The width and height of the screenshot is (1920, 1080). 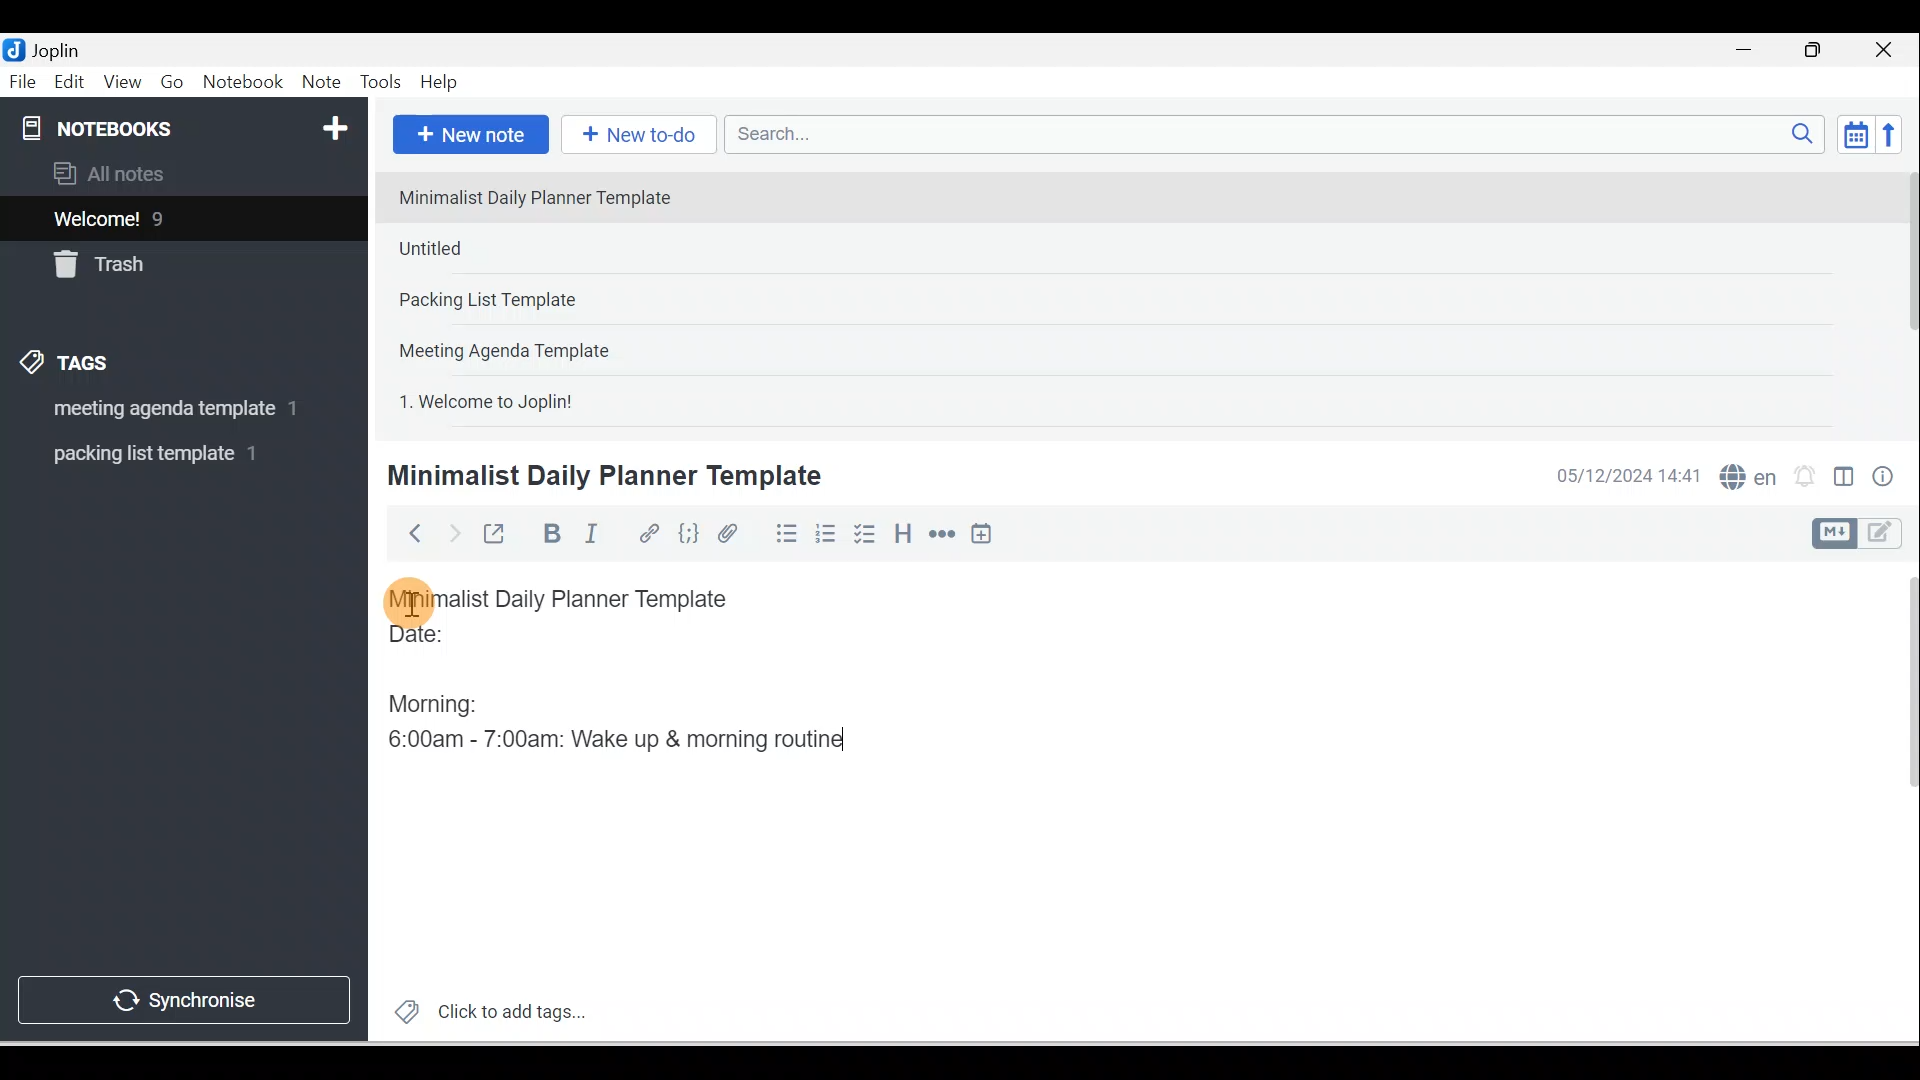 I want to click on Back, so click(x=406, y=533).